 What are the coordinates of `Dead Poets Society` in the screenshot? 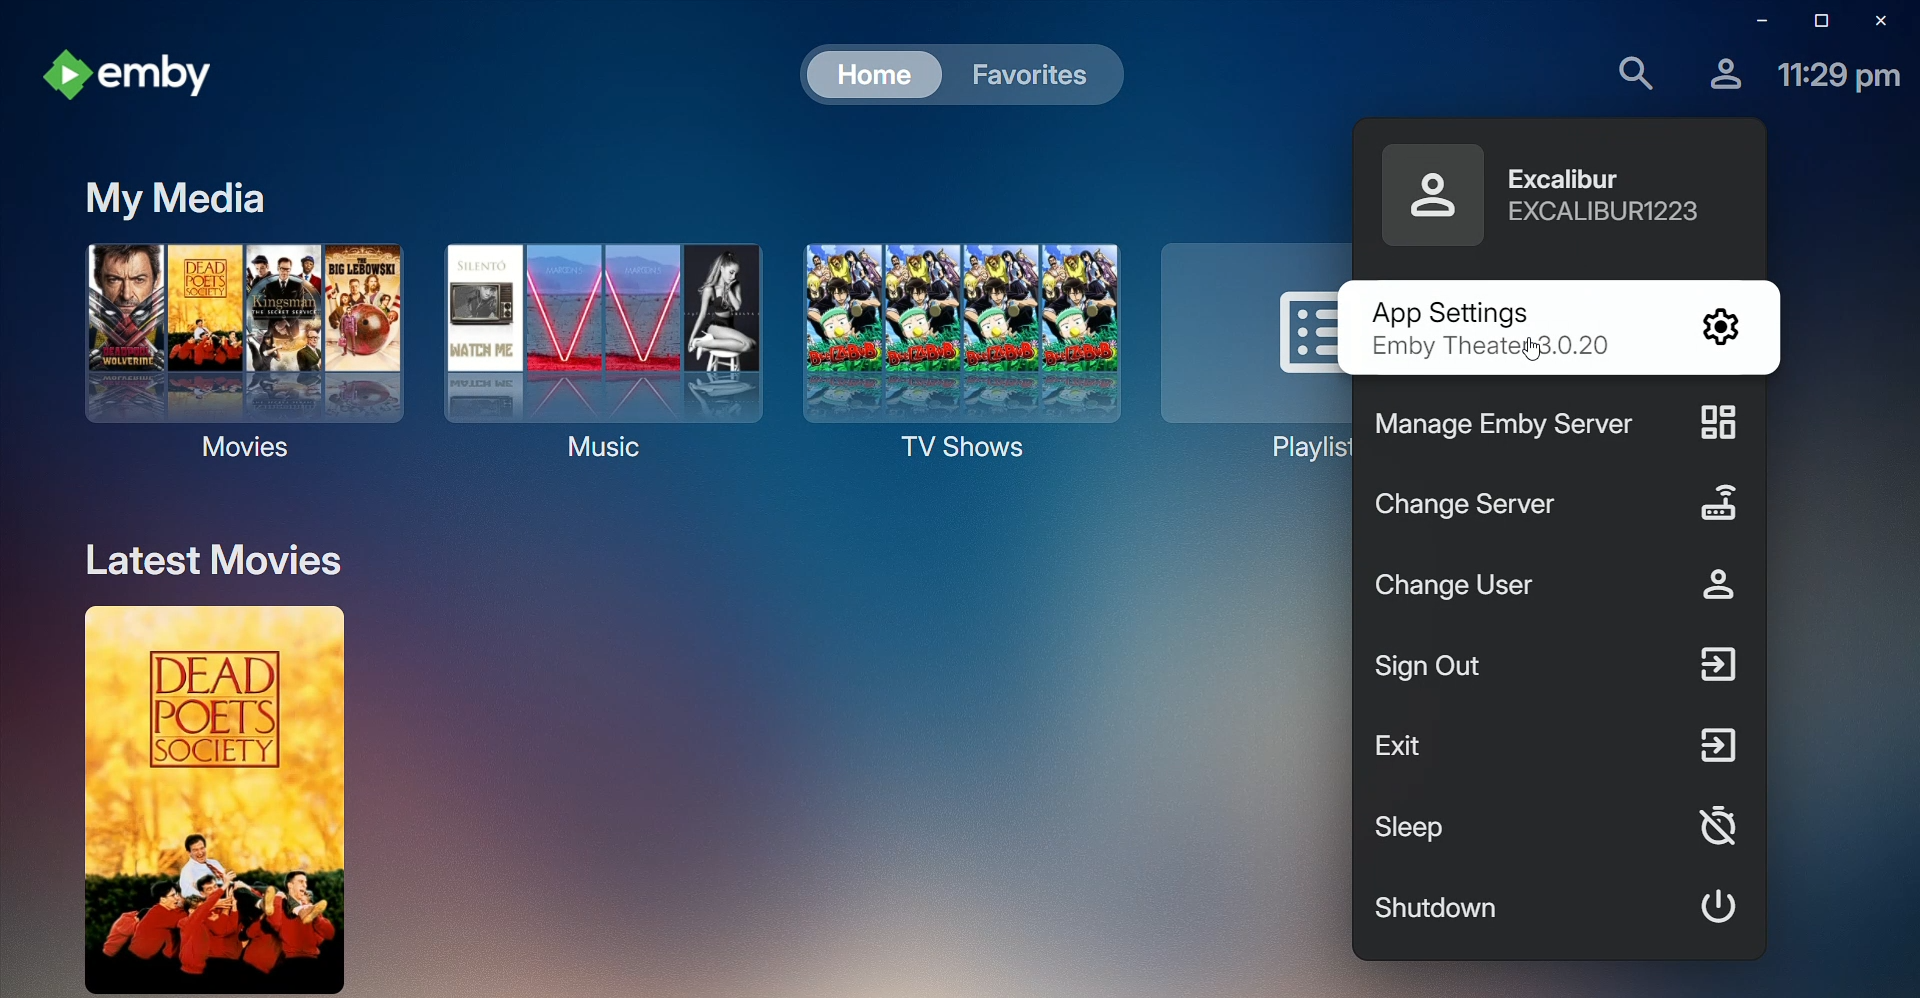 It's located at (198, 800).